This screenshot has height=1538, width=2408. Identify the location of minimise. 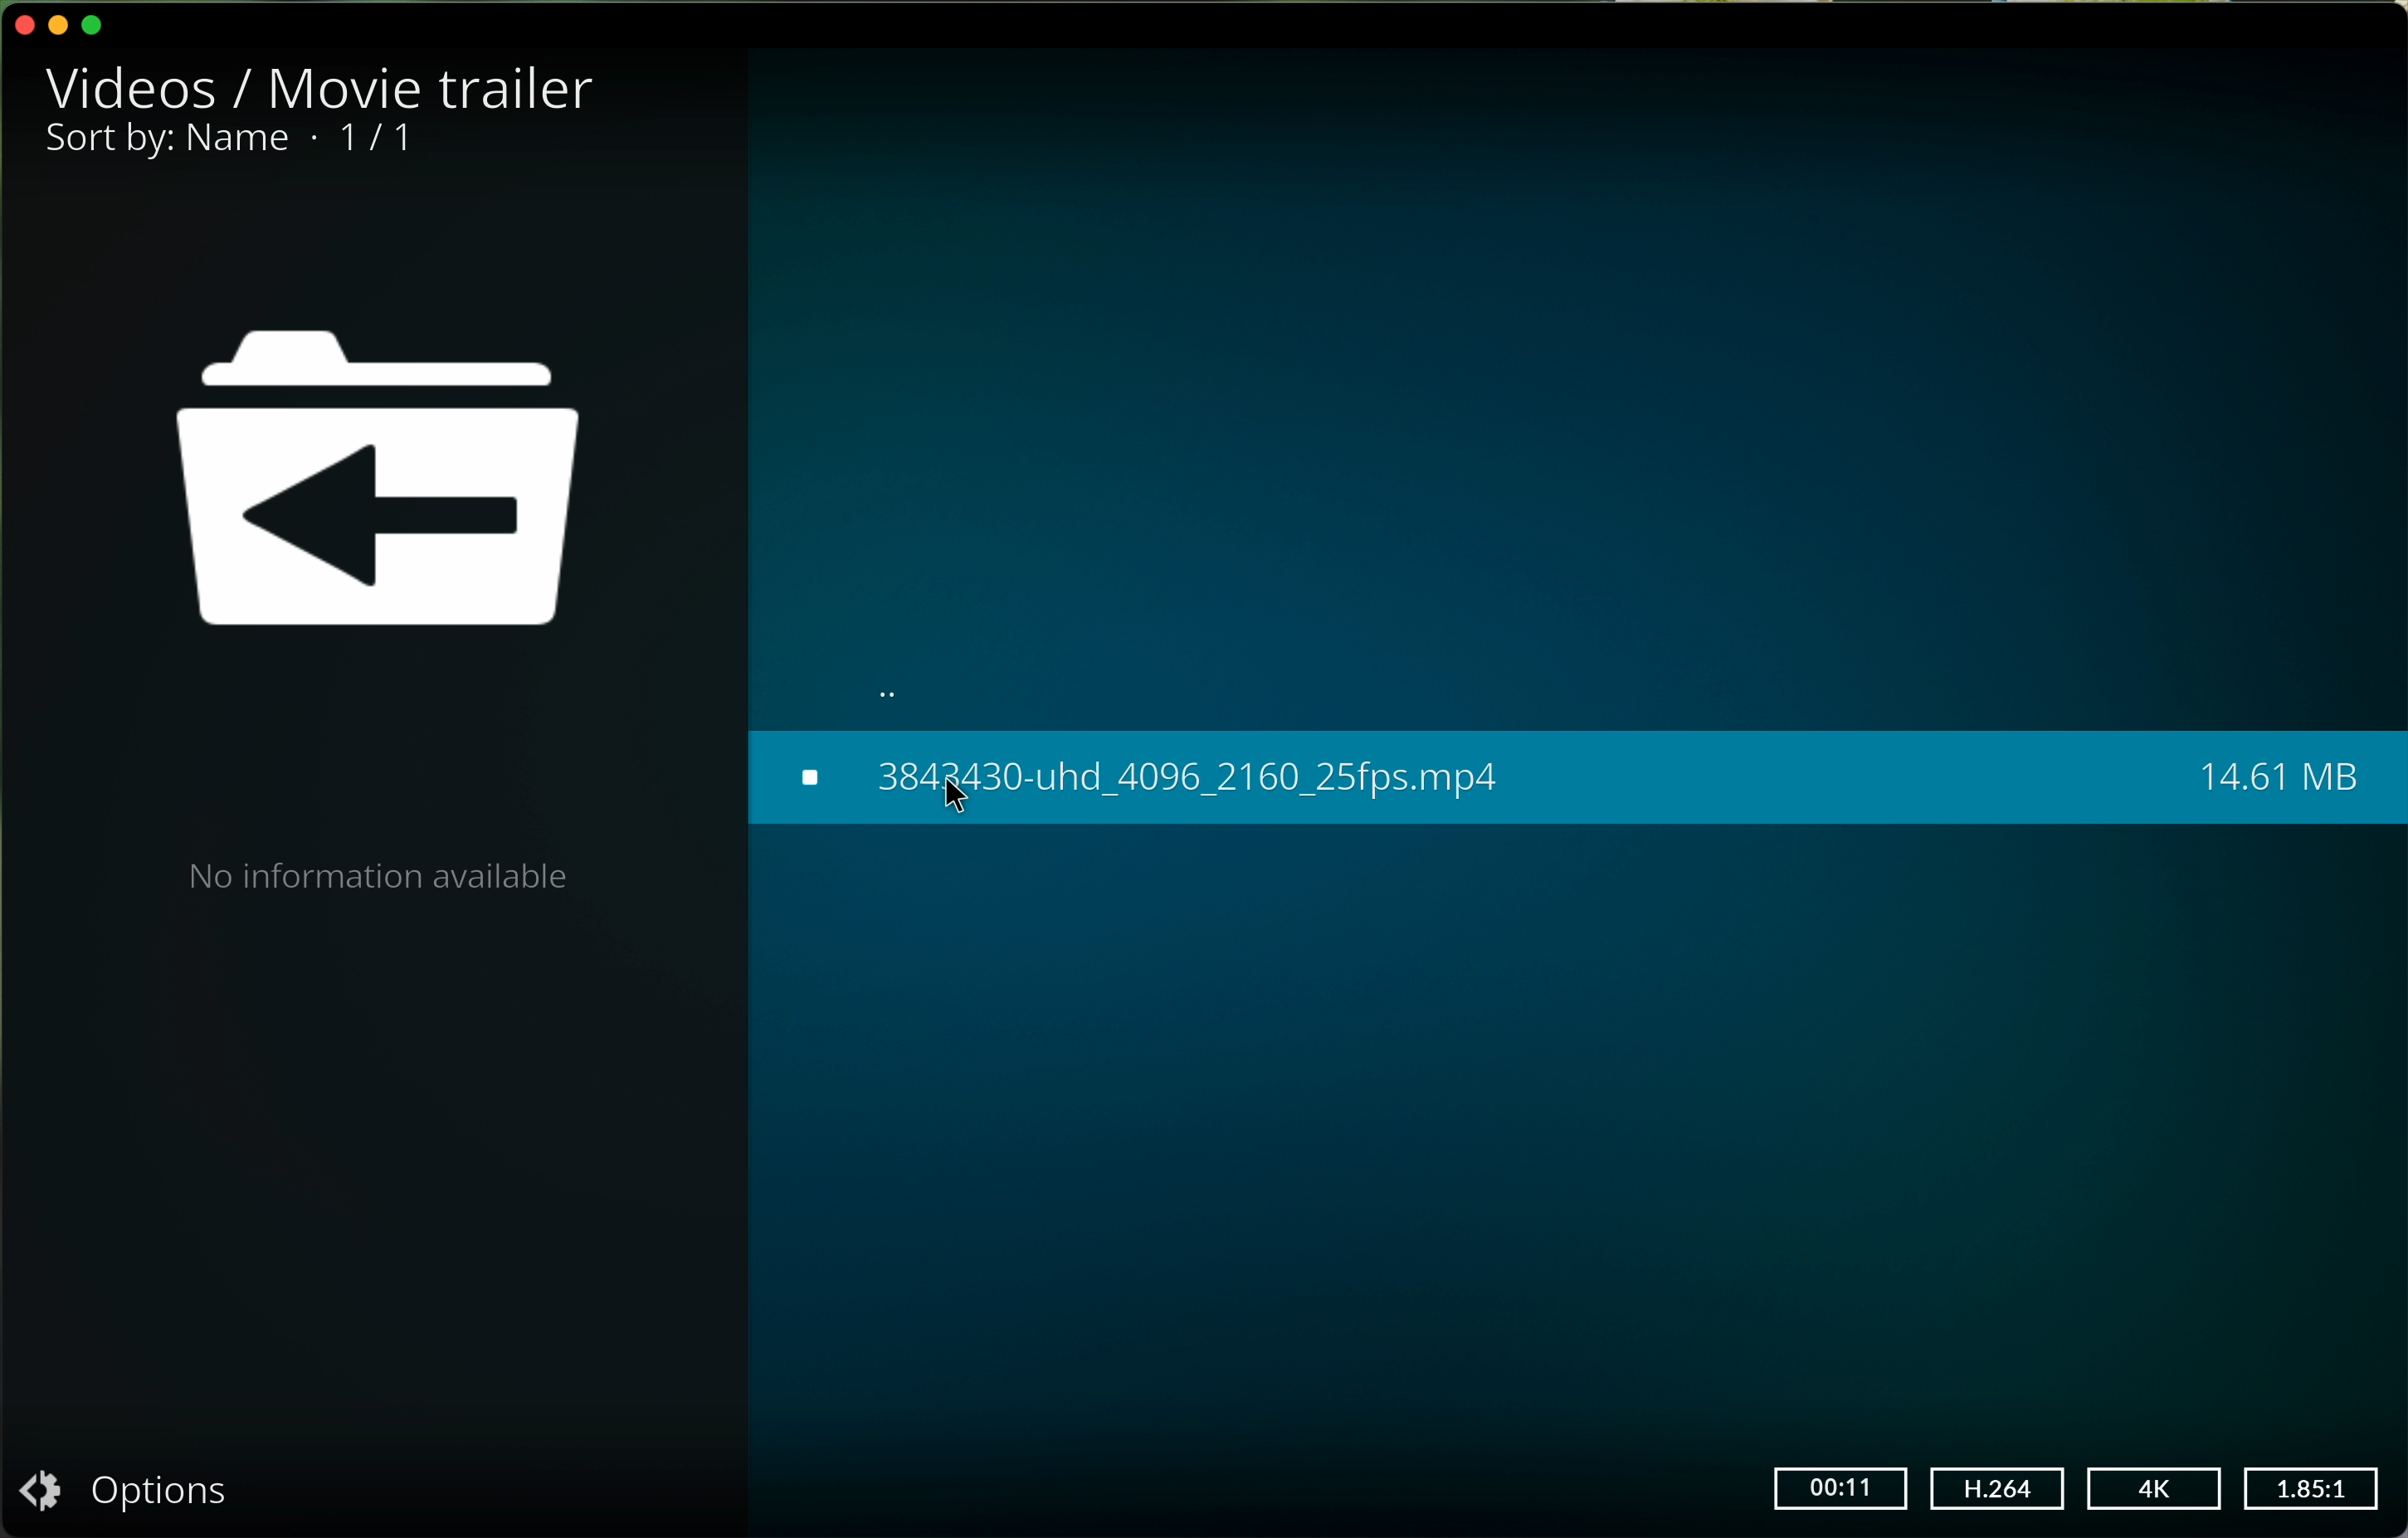
(61, 27).